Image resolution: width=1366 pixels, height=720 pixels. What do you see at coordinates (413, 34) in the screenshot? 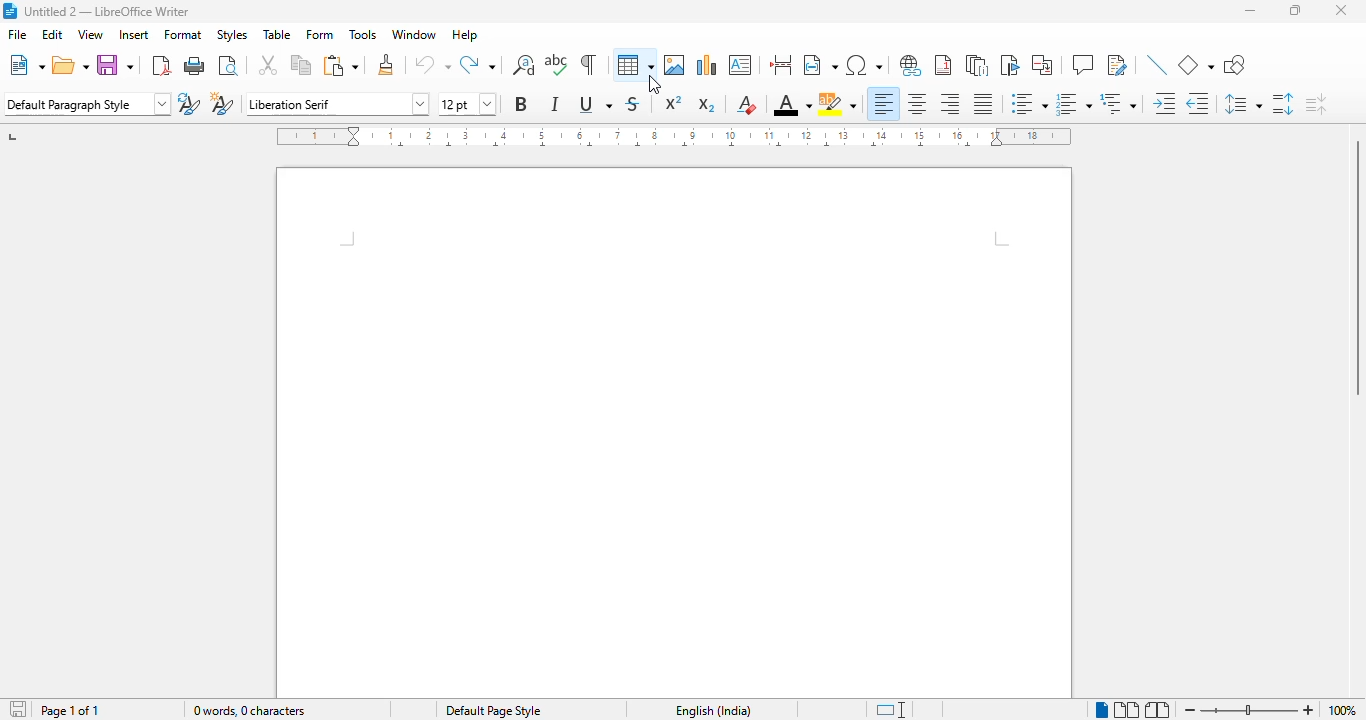
I see `window` at bounding box center [413, 34].